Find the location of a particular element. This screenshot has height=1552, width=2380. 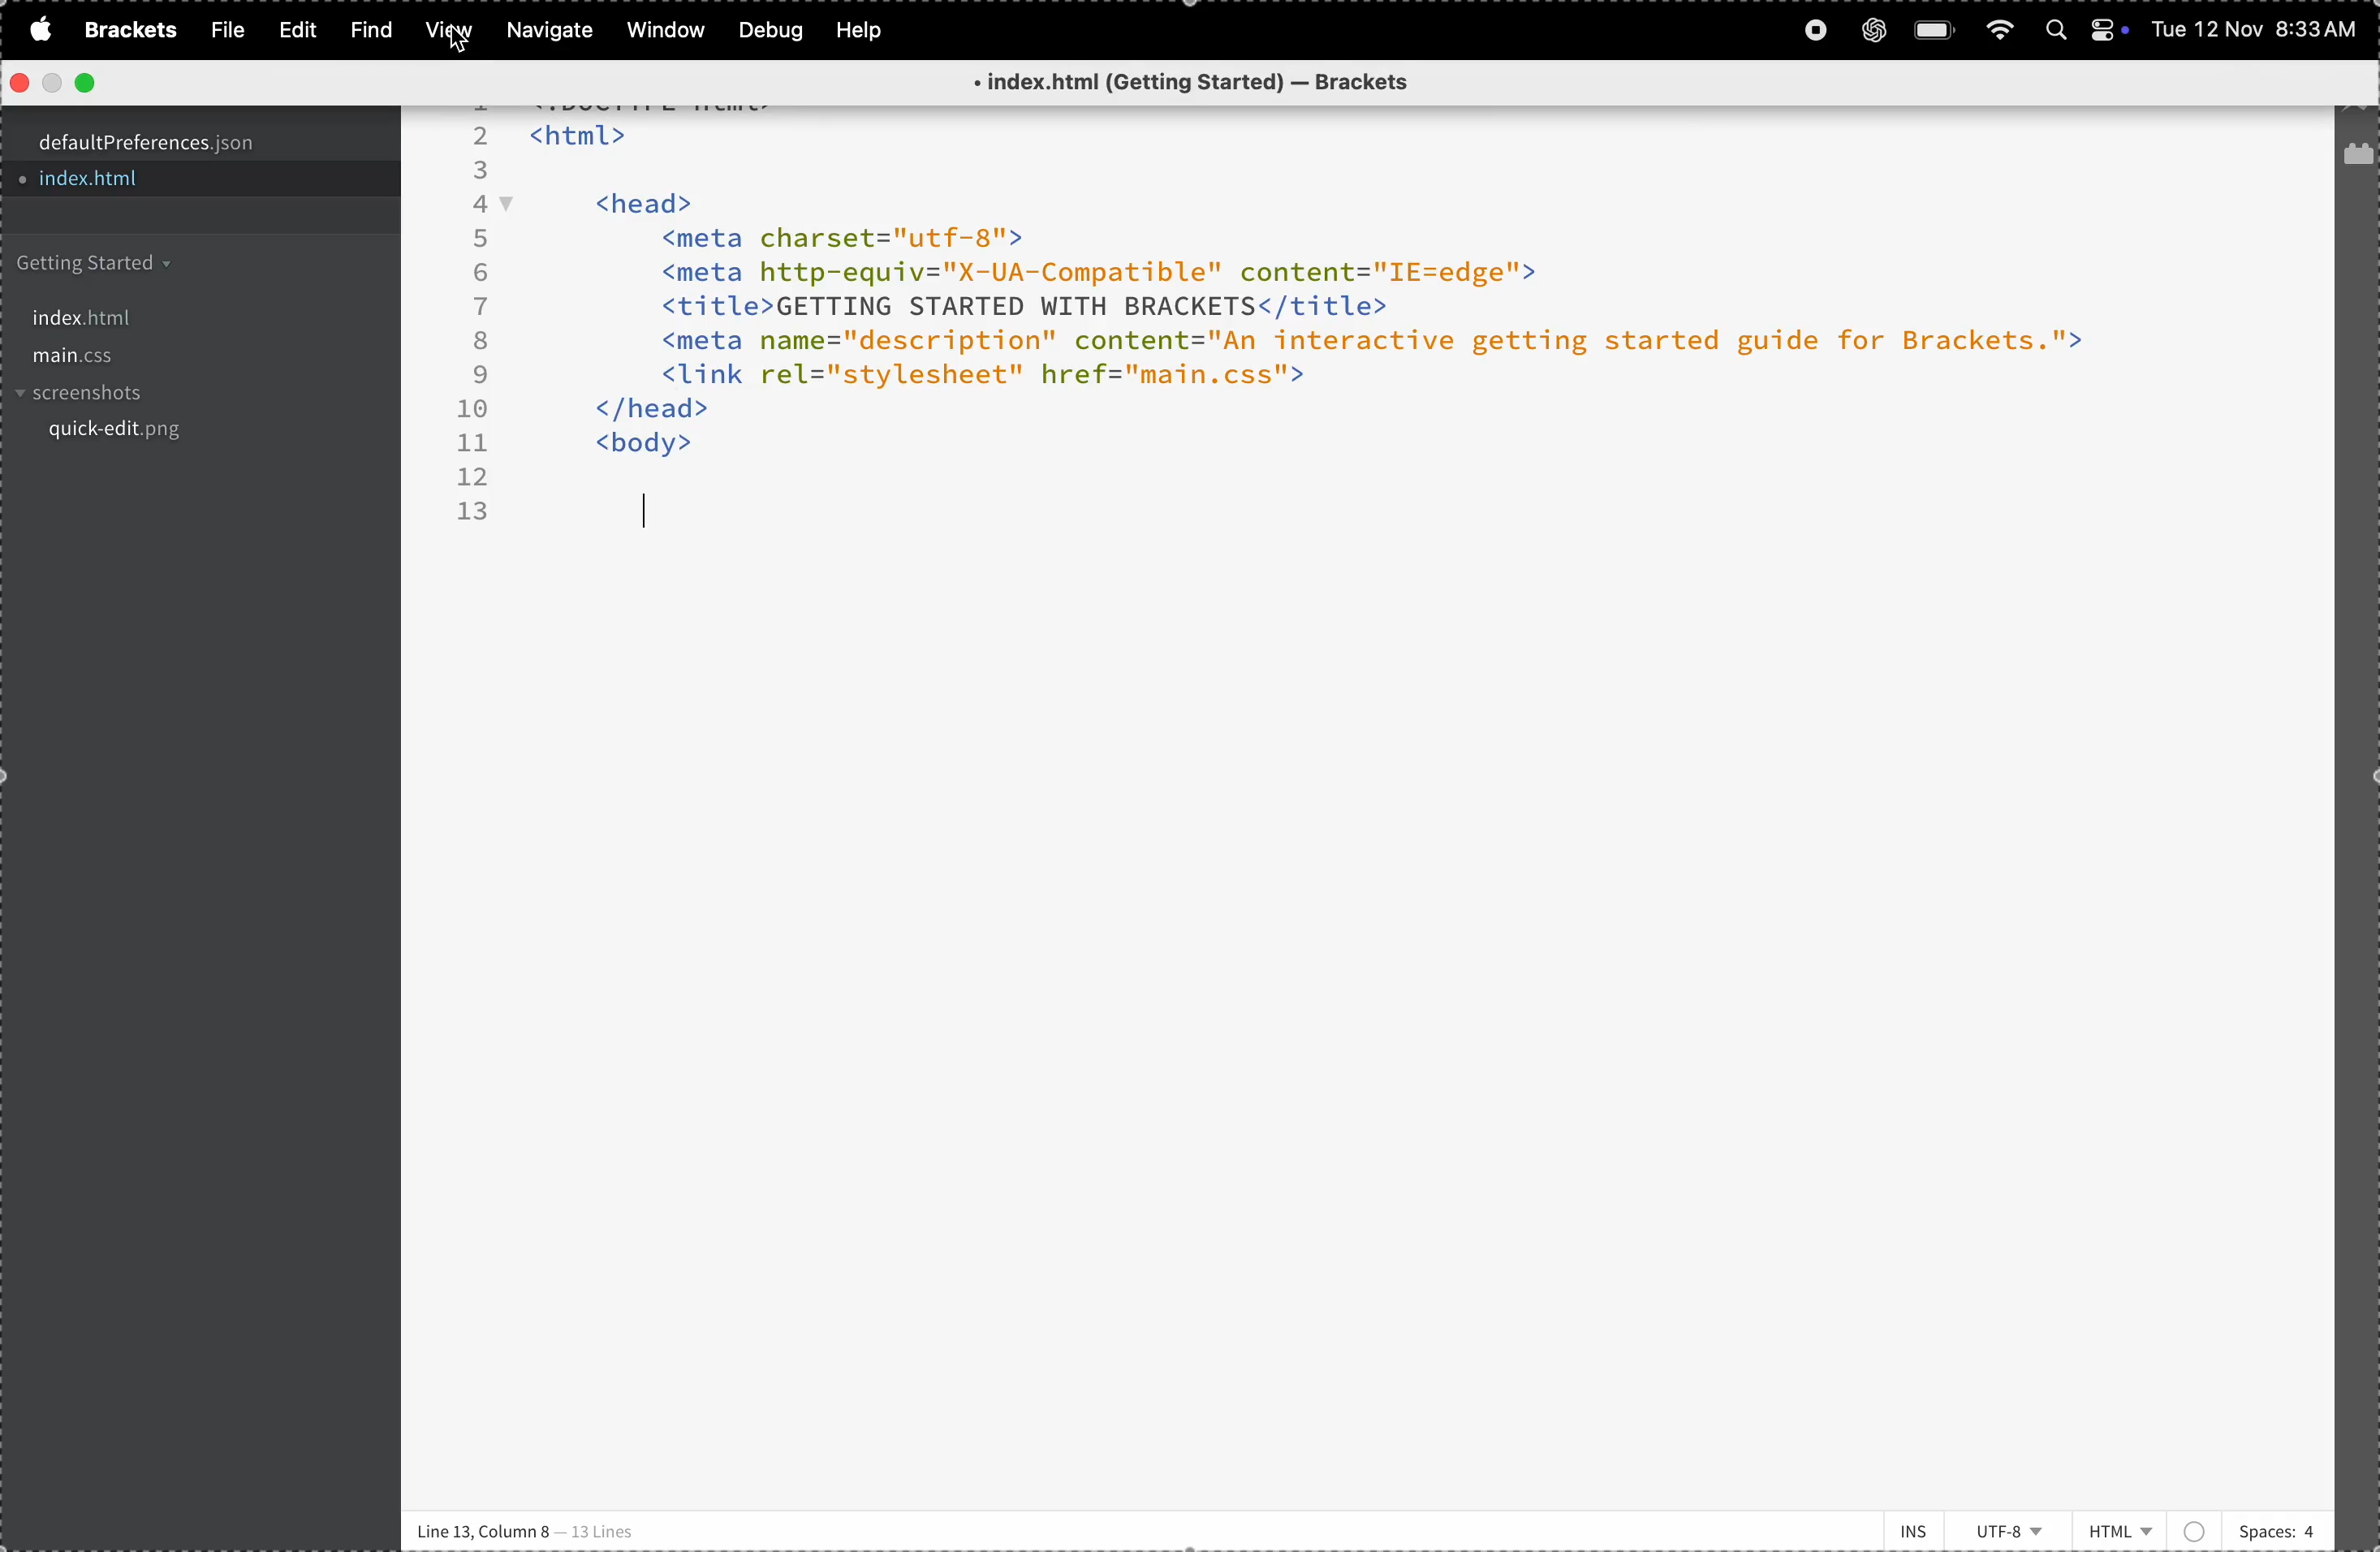

closing window is located at coordinates (21, 83).